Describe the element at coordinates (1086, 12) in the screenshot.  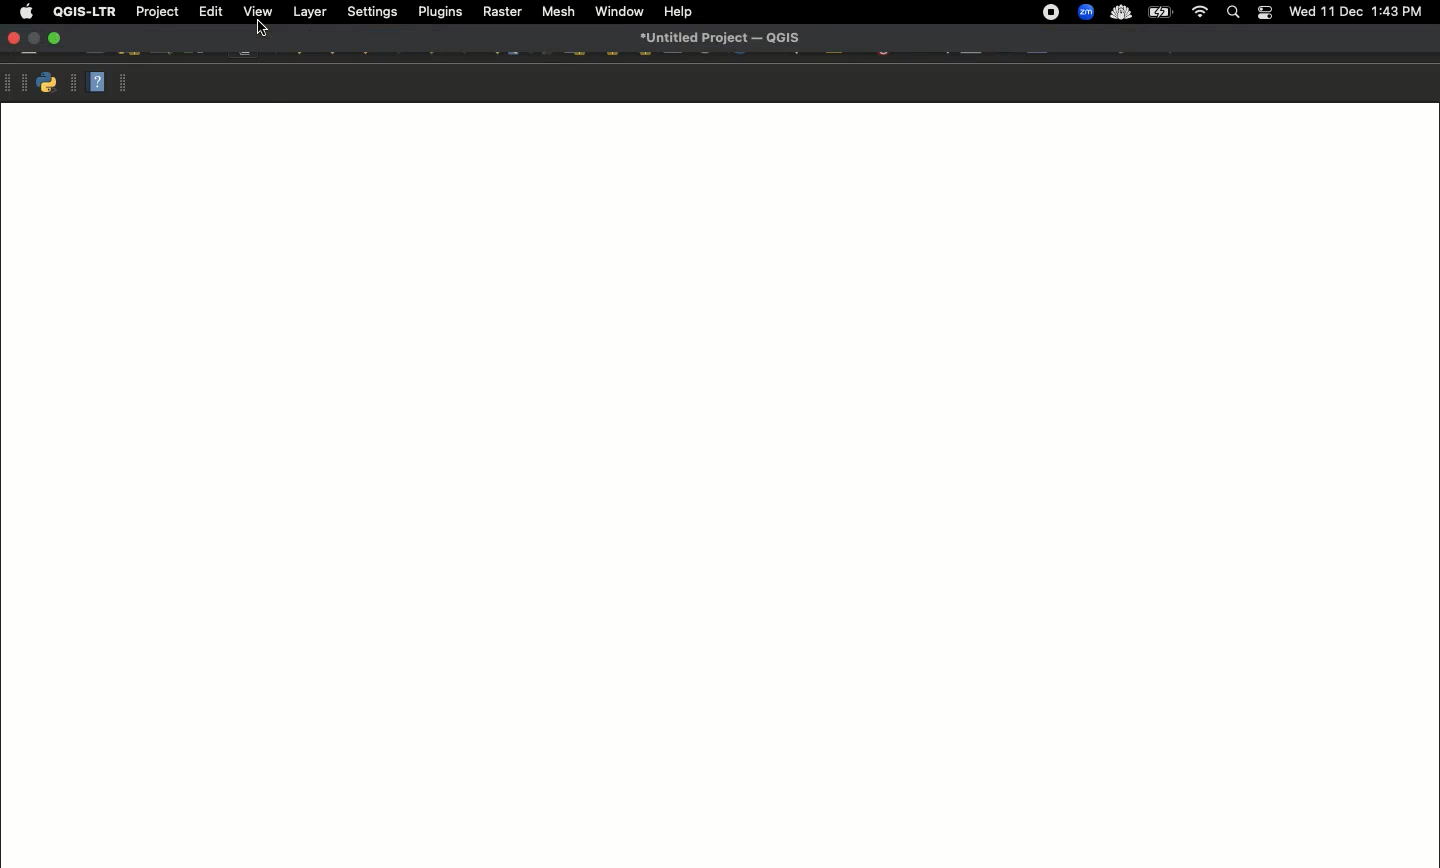
I see `` at that location.